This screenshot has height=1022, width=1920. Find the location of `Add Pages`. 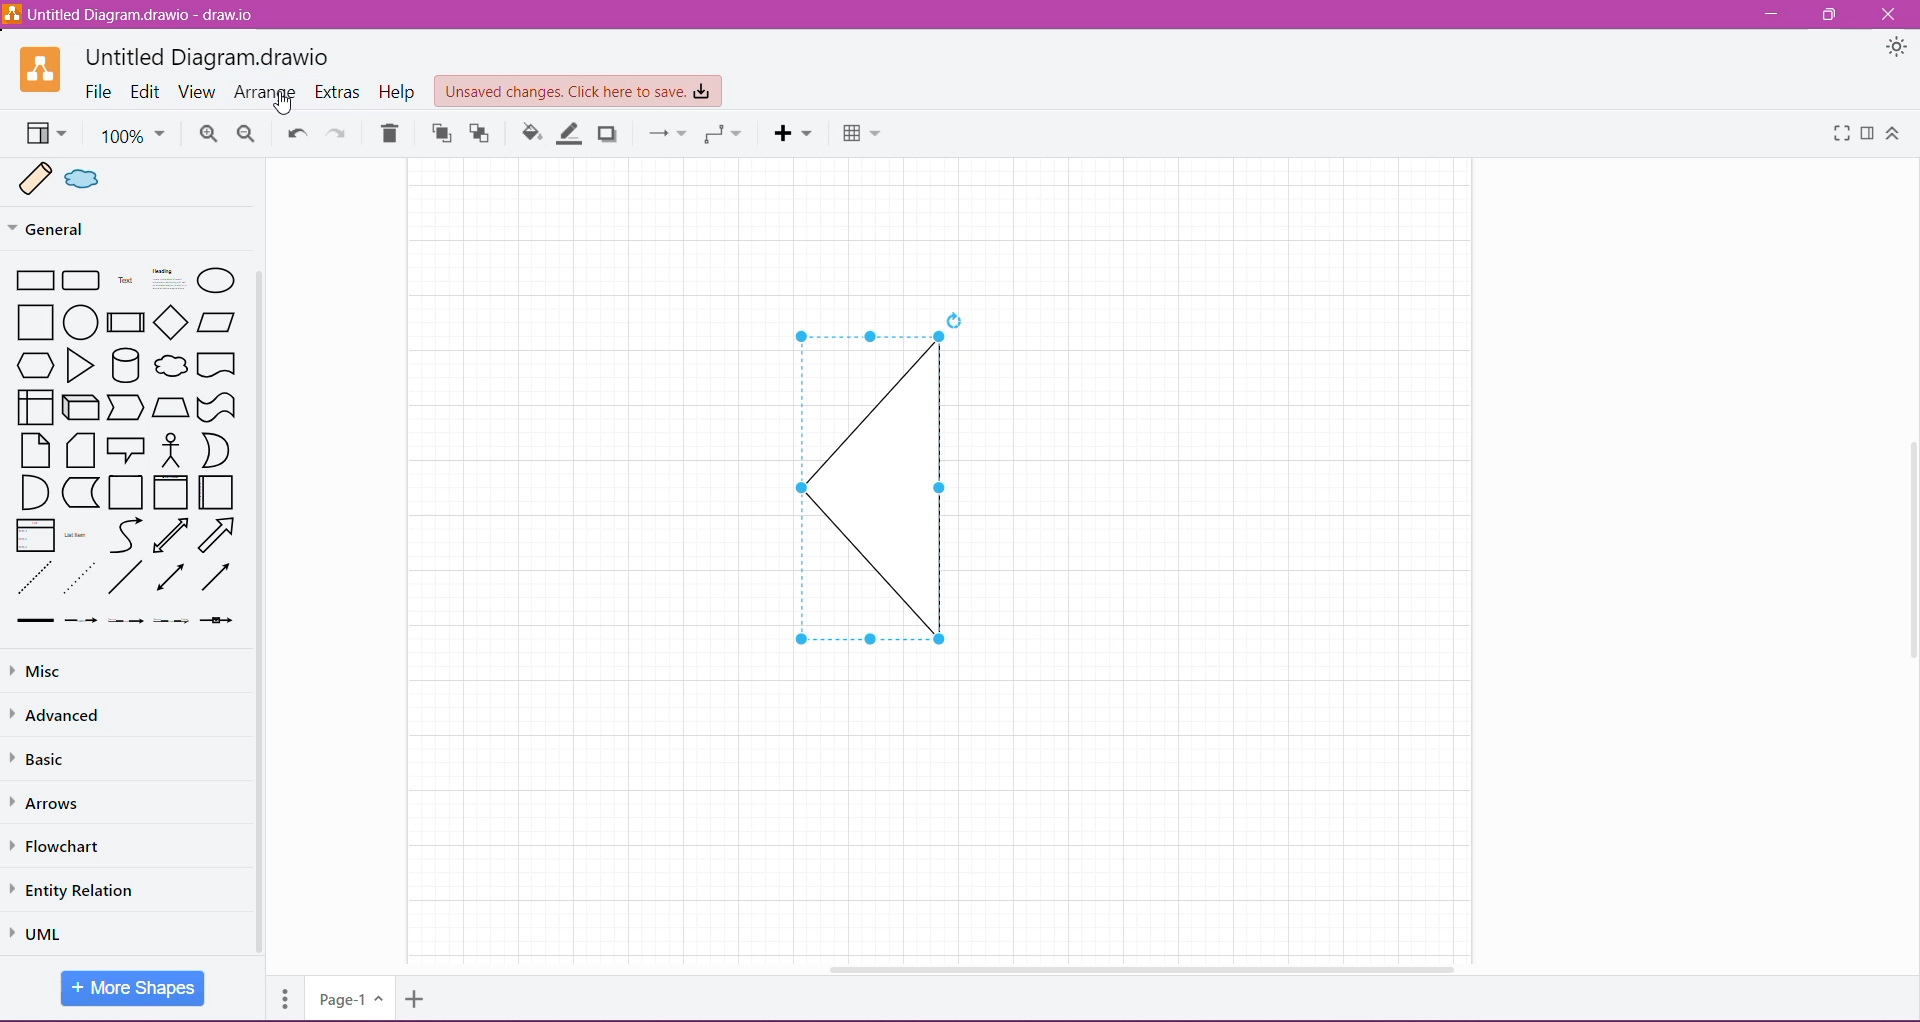

Add Pages is located at coordinates (415, 999).